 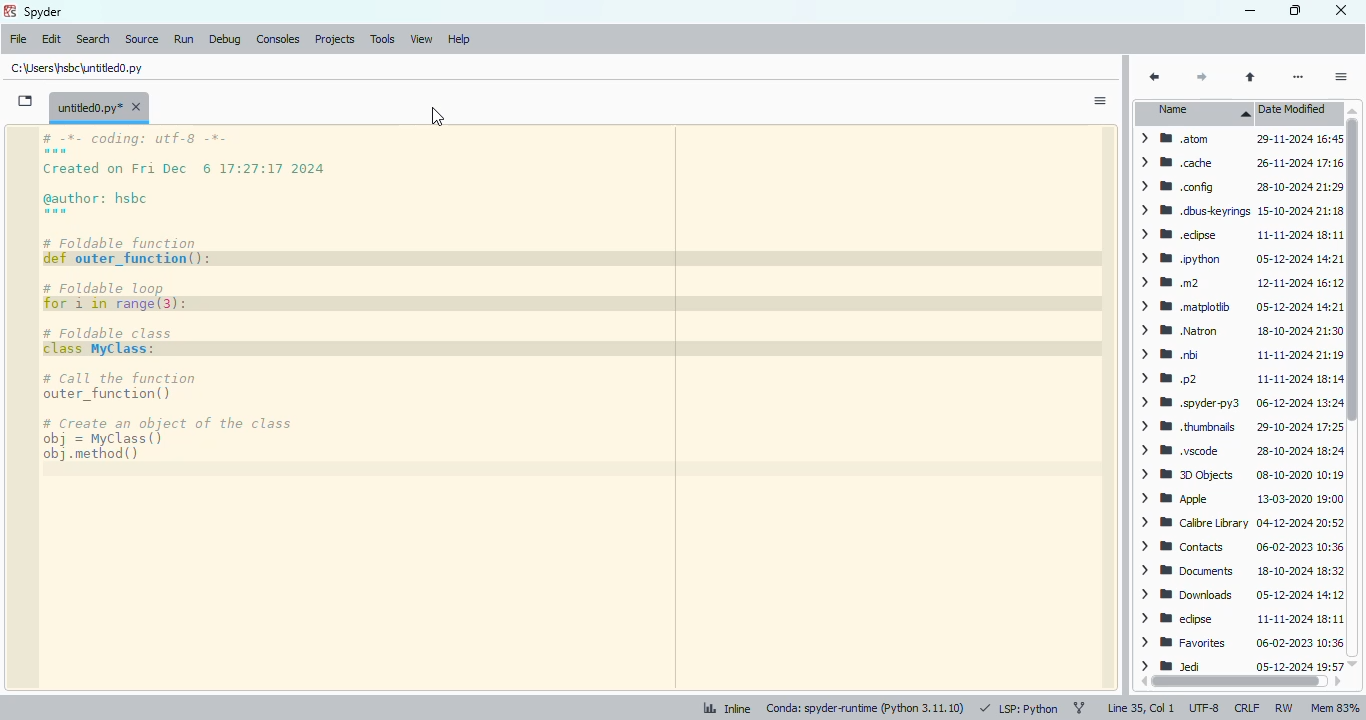 I want to click on logo, so click(x=12, y=11).